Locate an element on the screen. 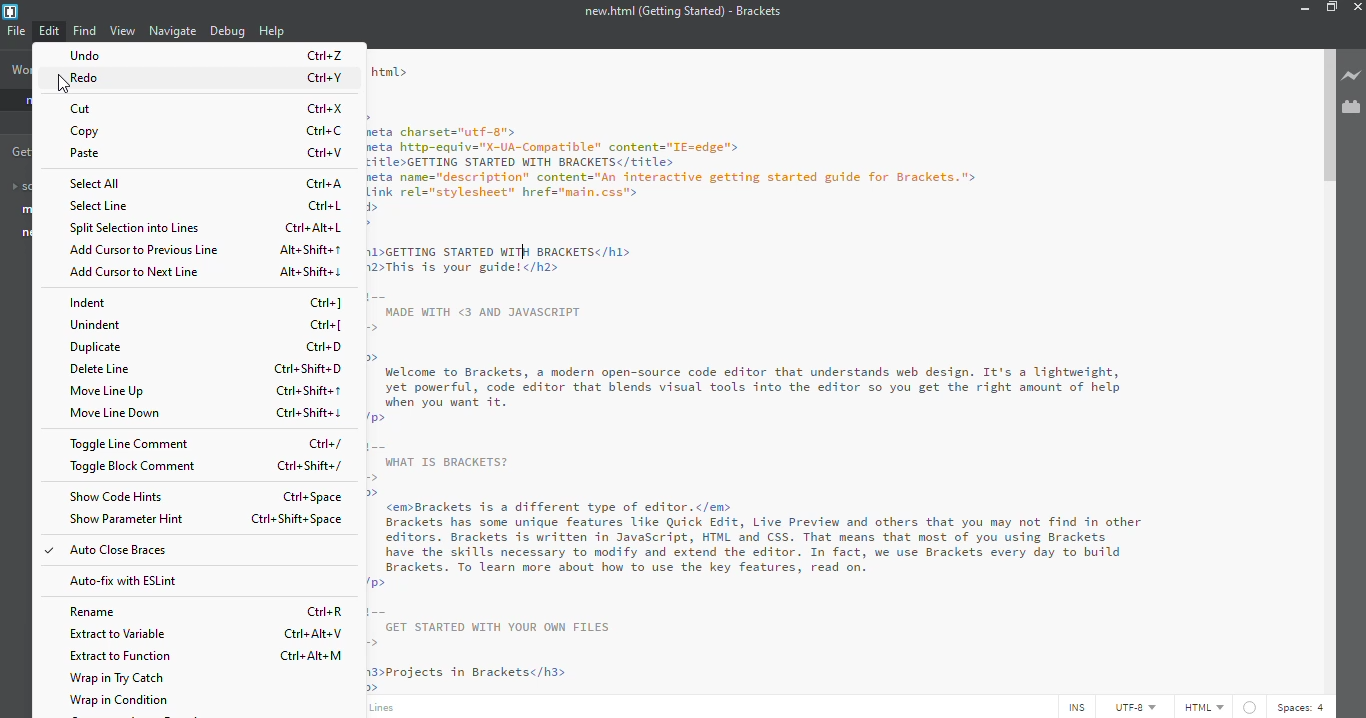 The image size is (1366, 718). line 13, column 32- 208 lines is located at coordinates (383, 707).